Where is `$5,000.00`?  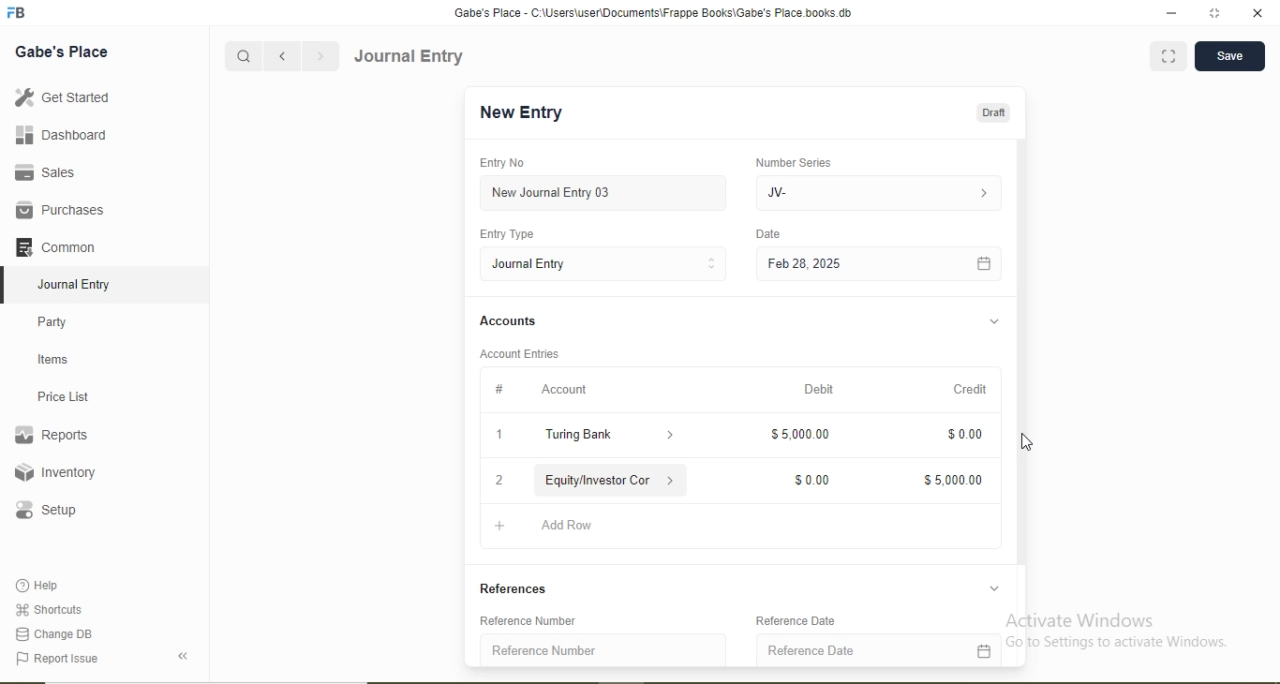 $5,000.00 is located at coordinates (954, 481).